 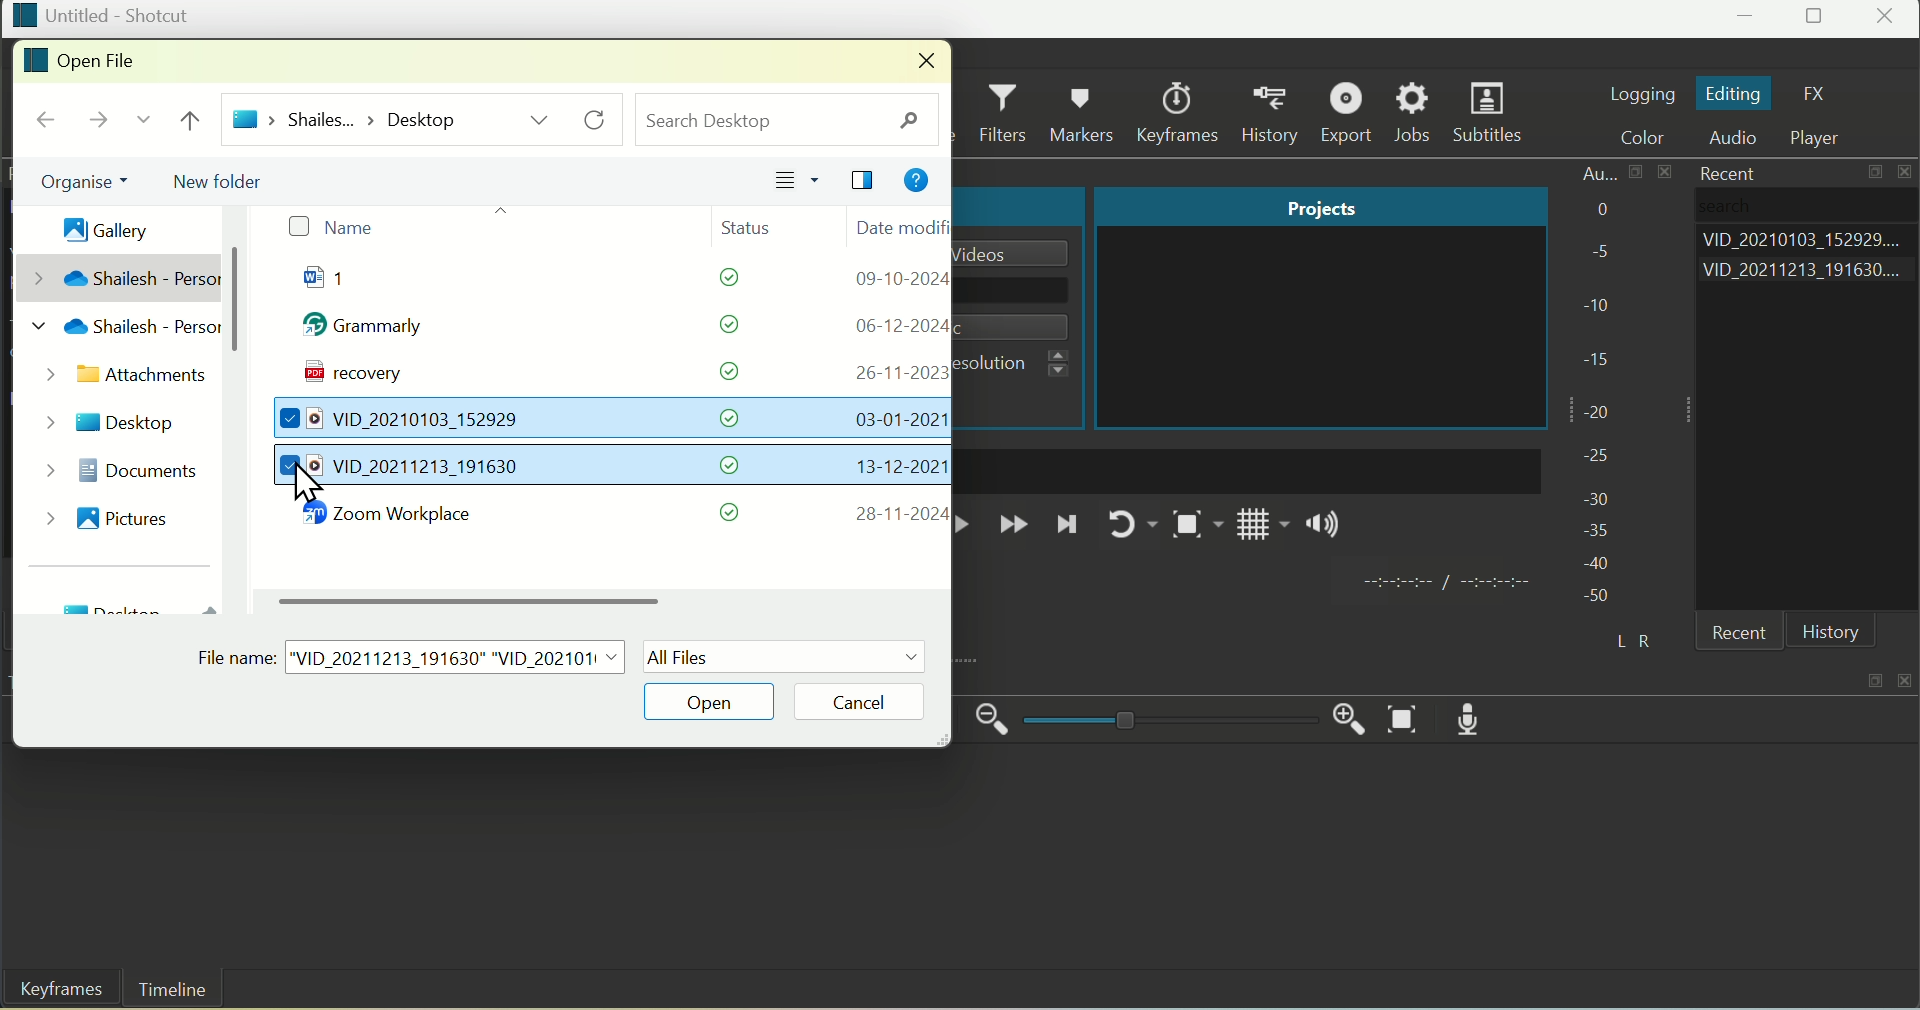 I want to click on search, so click(x=788, y=118).